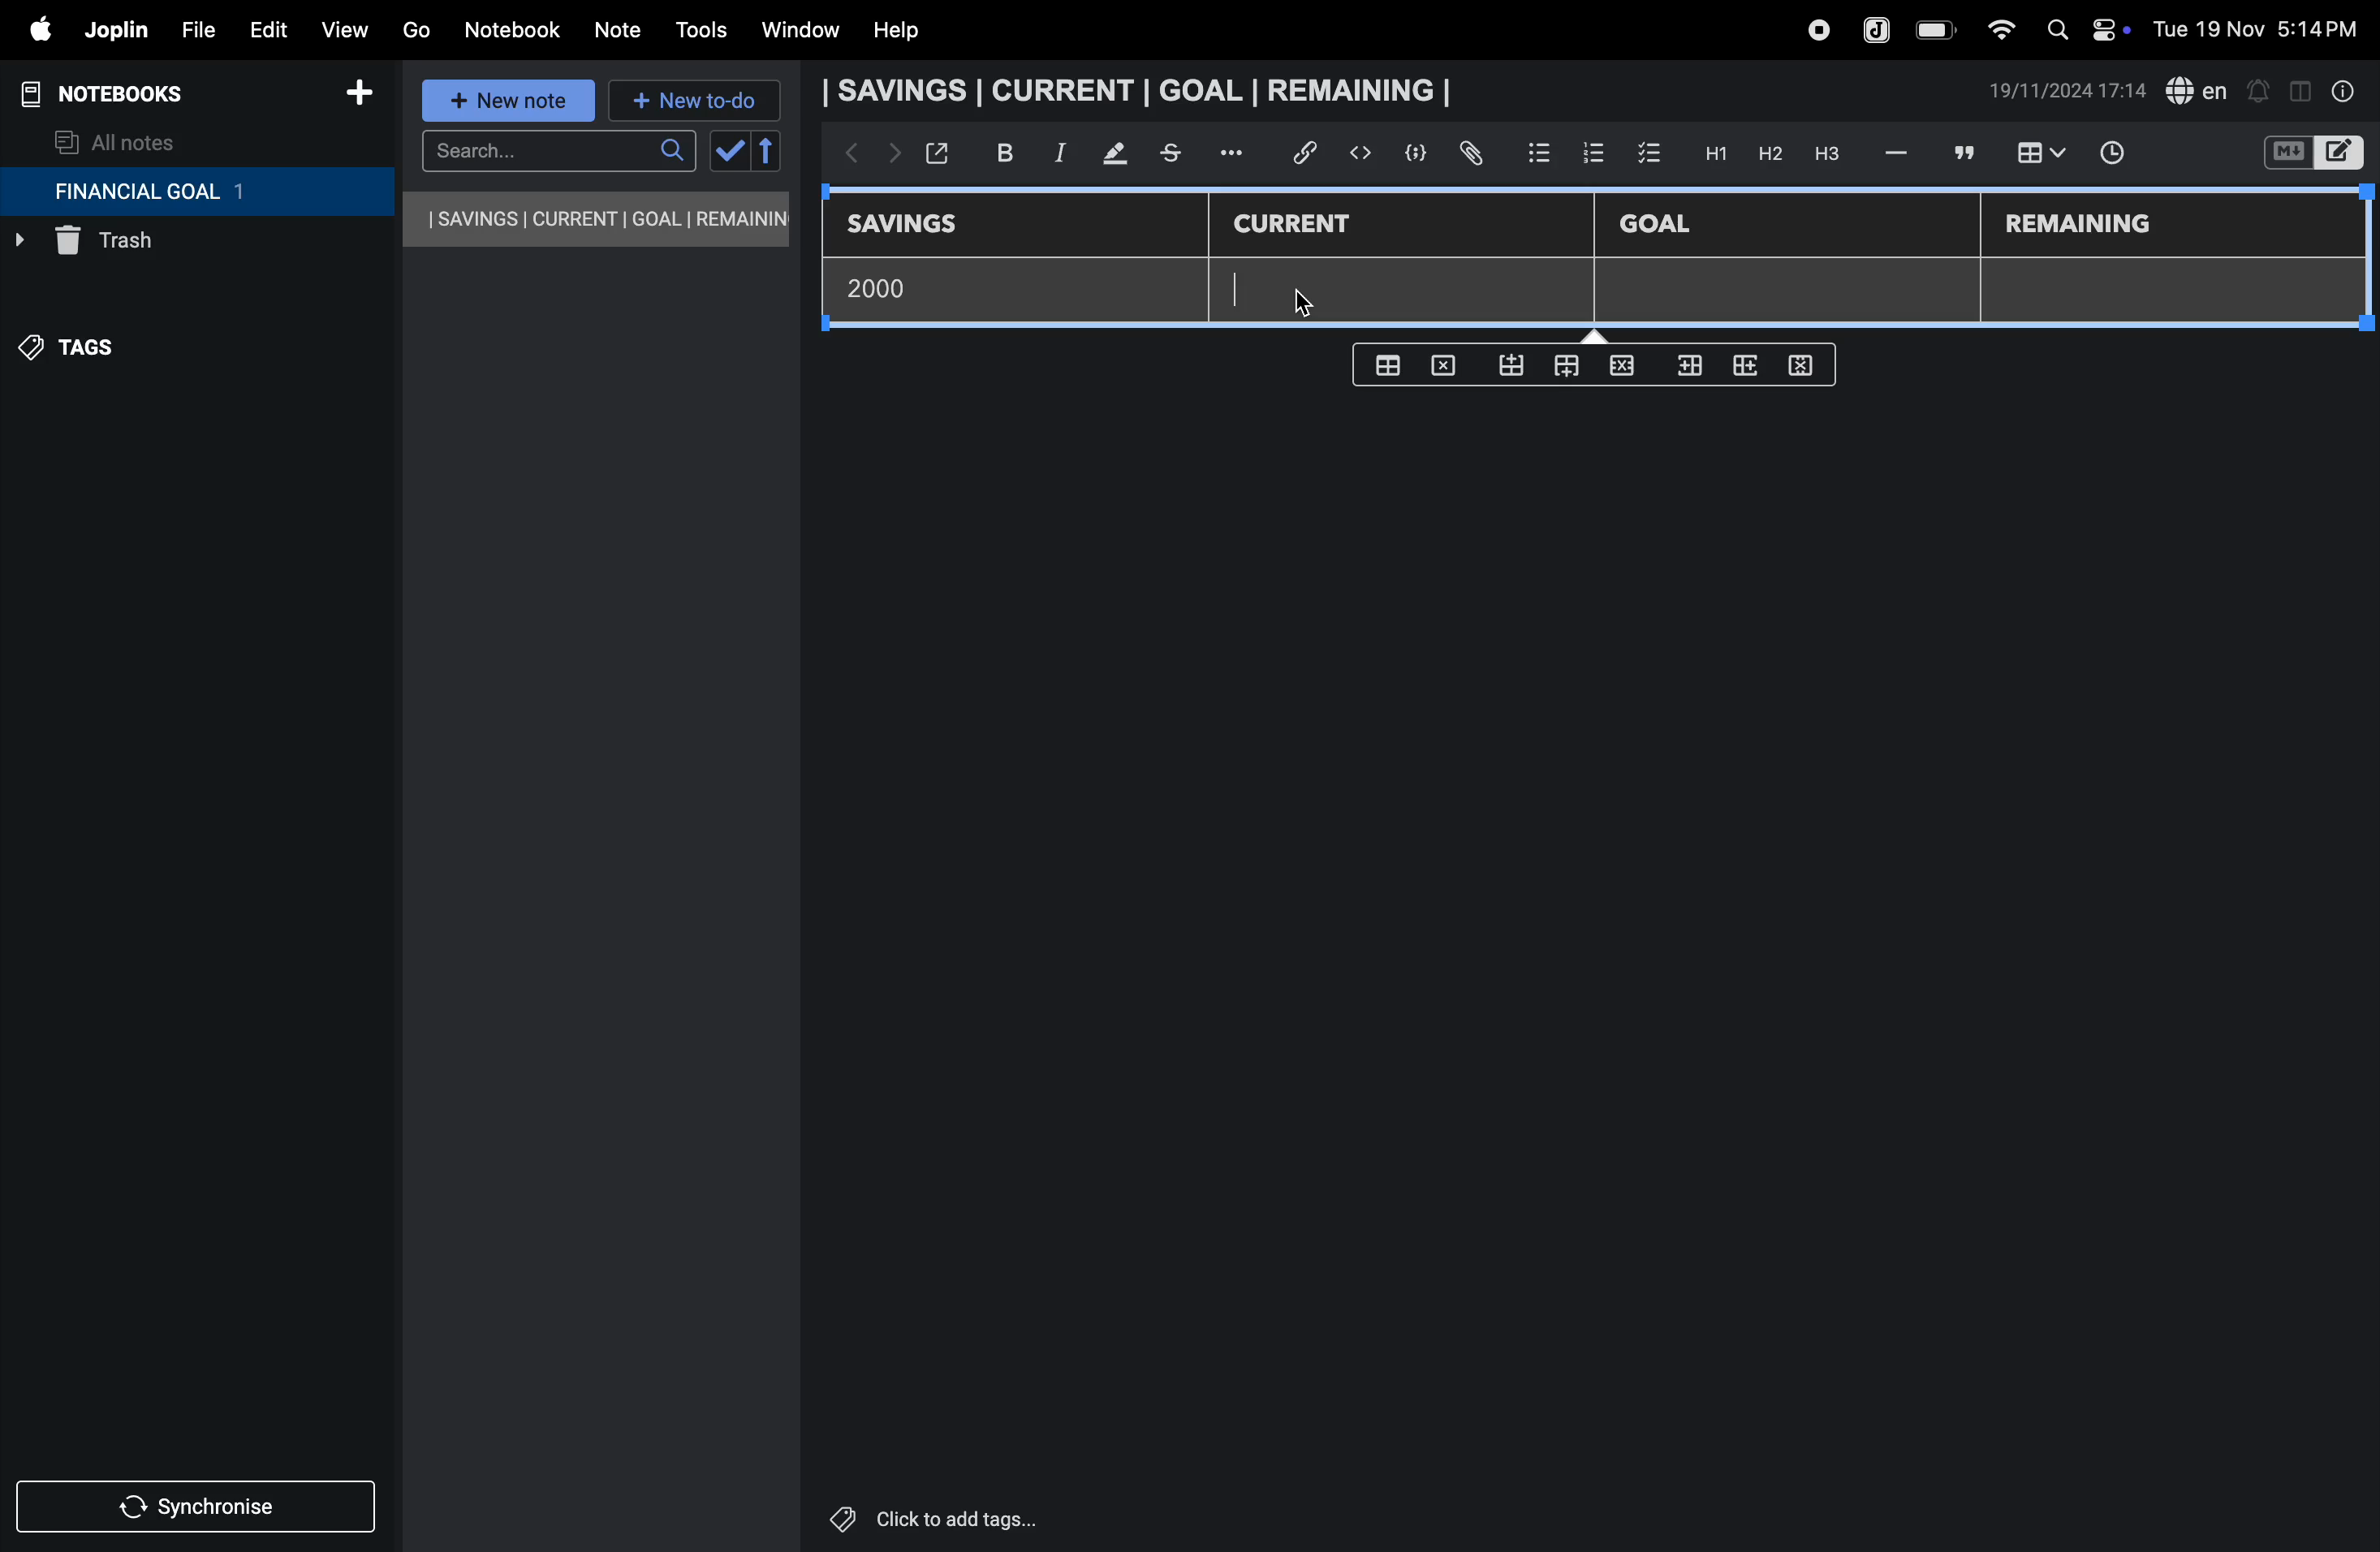 The height and width of the screenshot is (1552, 2380). Describe the element at coordinates (120, 94) in the screenshot. I see `notebooks` at that location.